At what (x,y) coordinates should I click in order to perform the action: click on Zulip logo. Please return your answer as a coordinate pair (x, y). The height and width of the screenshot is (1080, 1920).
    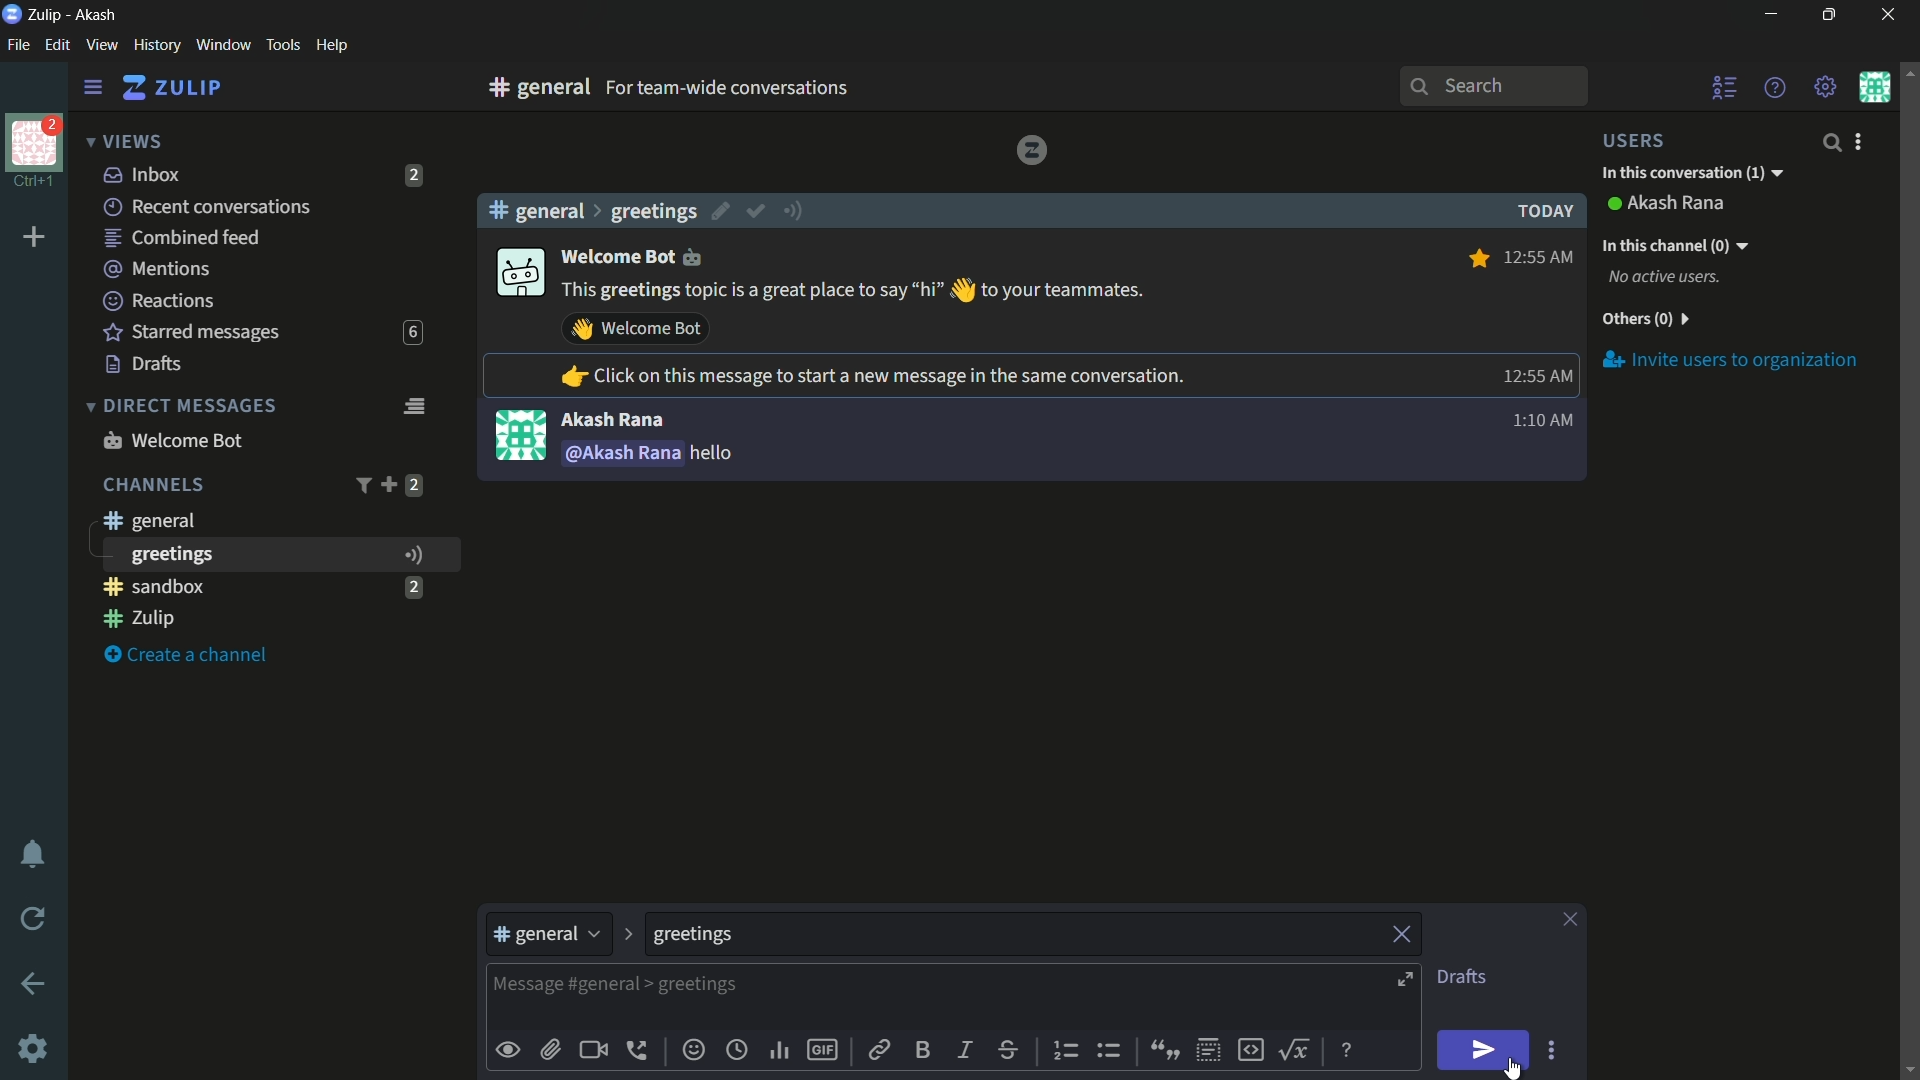
    Looking at the image, I should click on (1031, 149).